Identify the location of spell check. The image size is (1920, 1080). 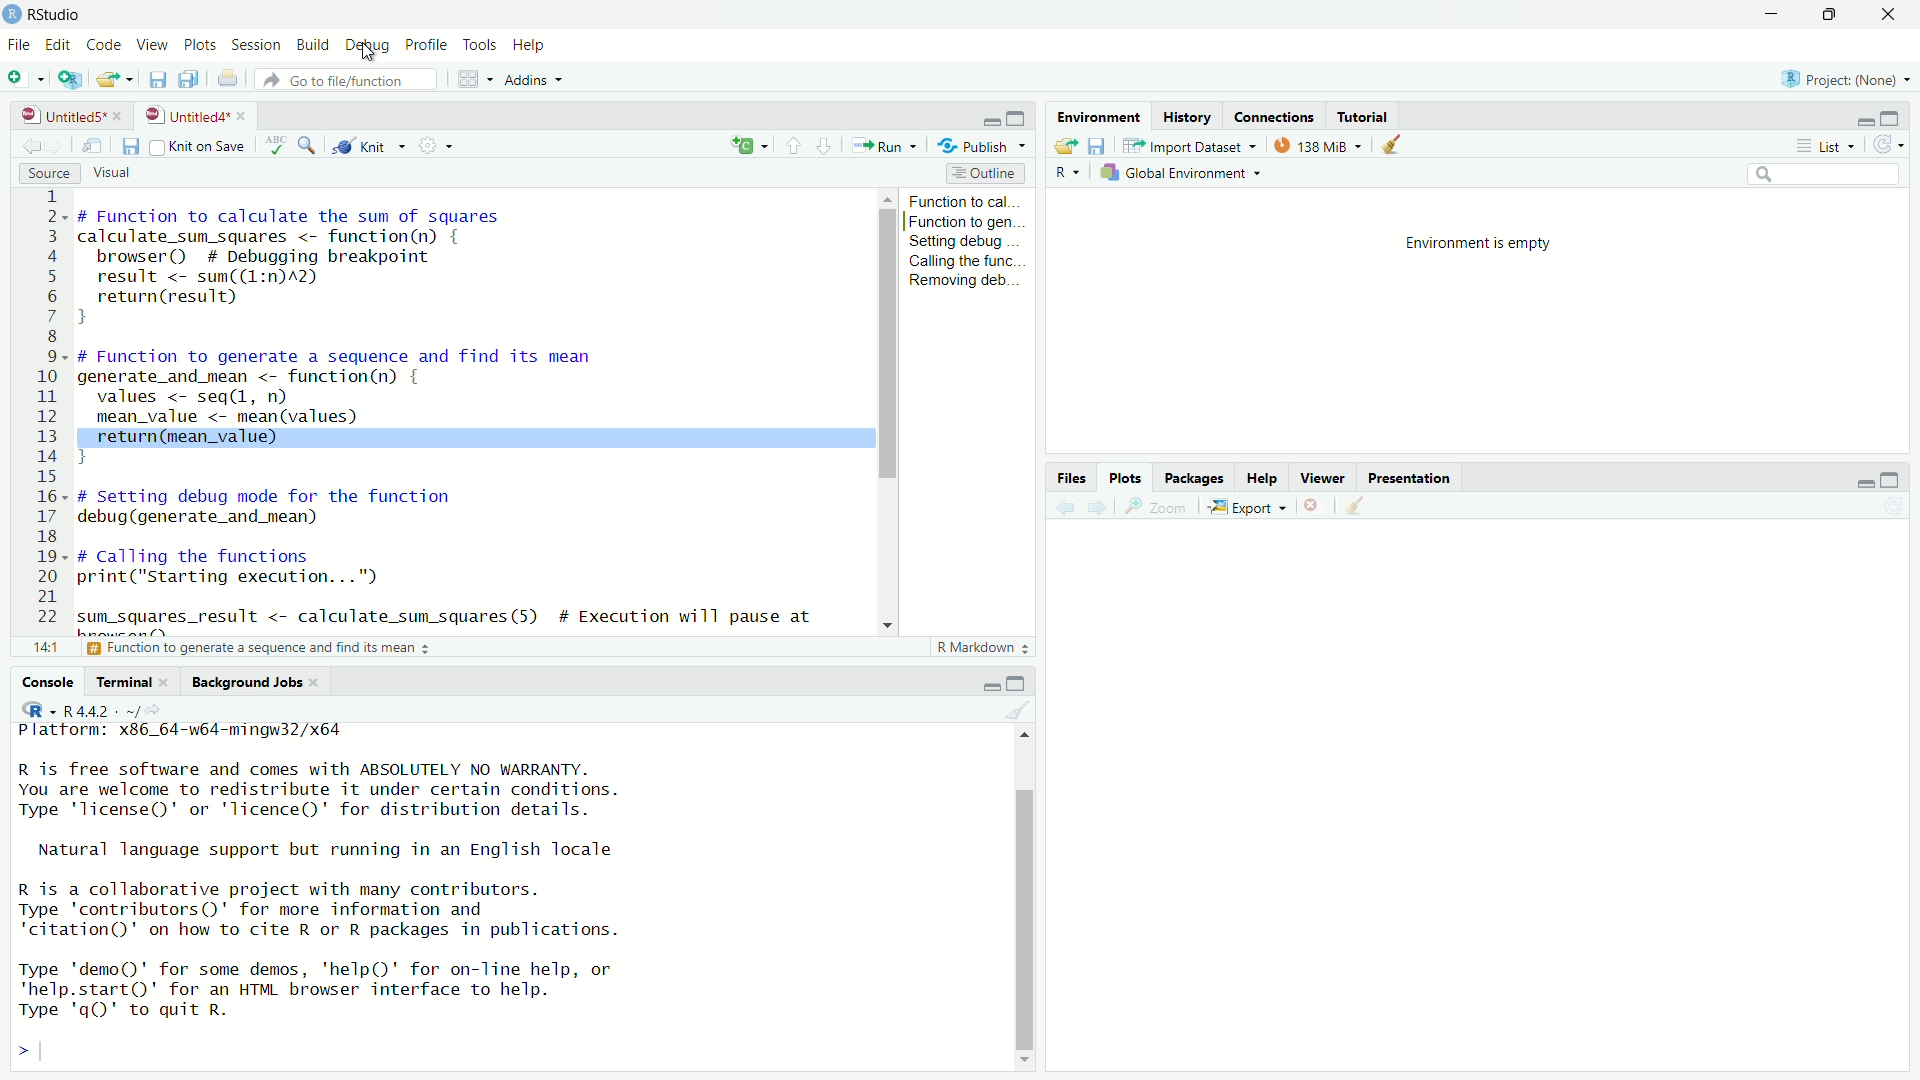
(272, 147).